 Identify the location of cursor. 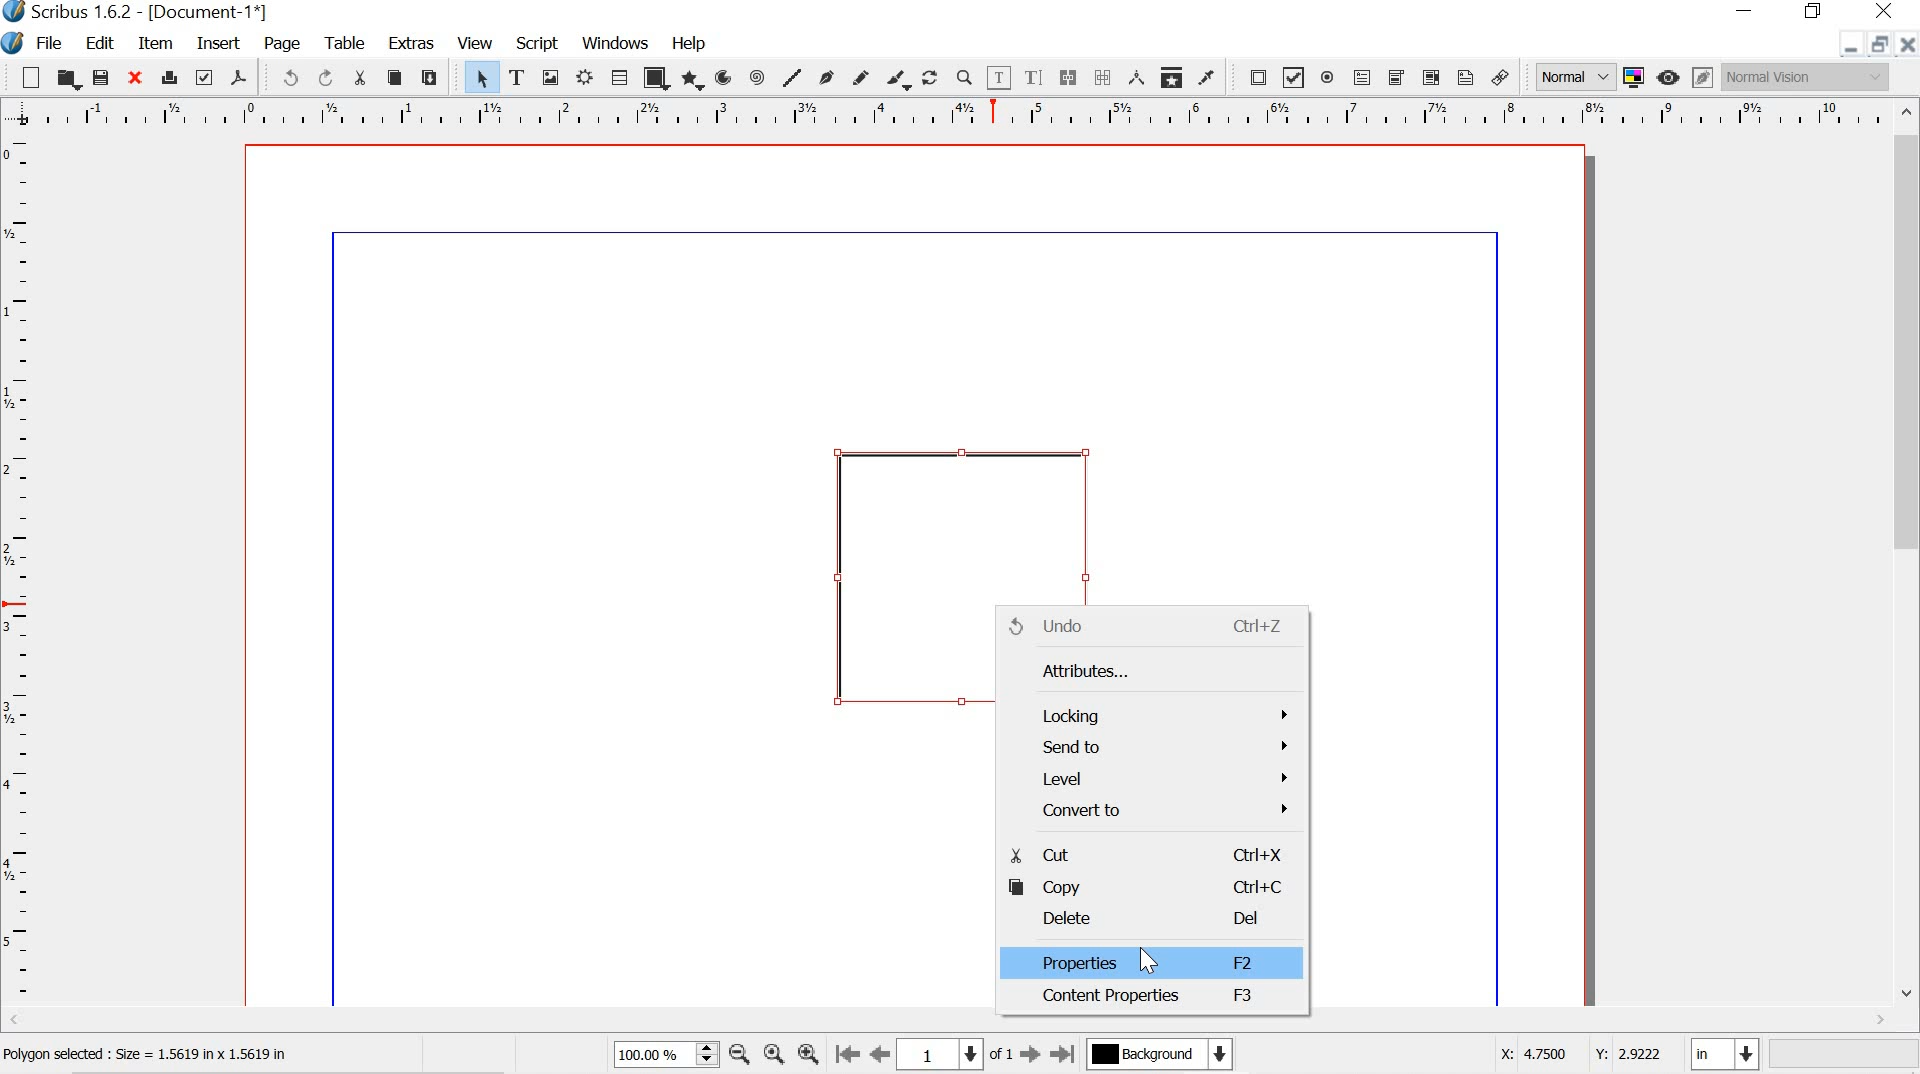
(1150, 960).